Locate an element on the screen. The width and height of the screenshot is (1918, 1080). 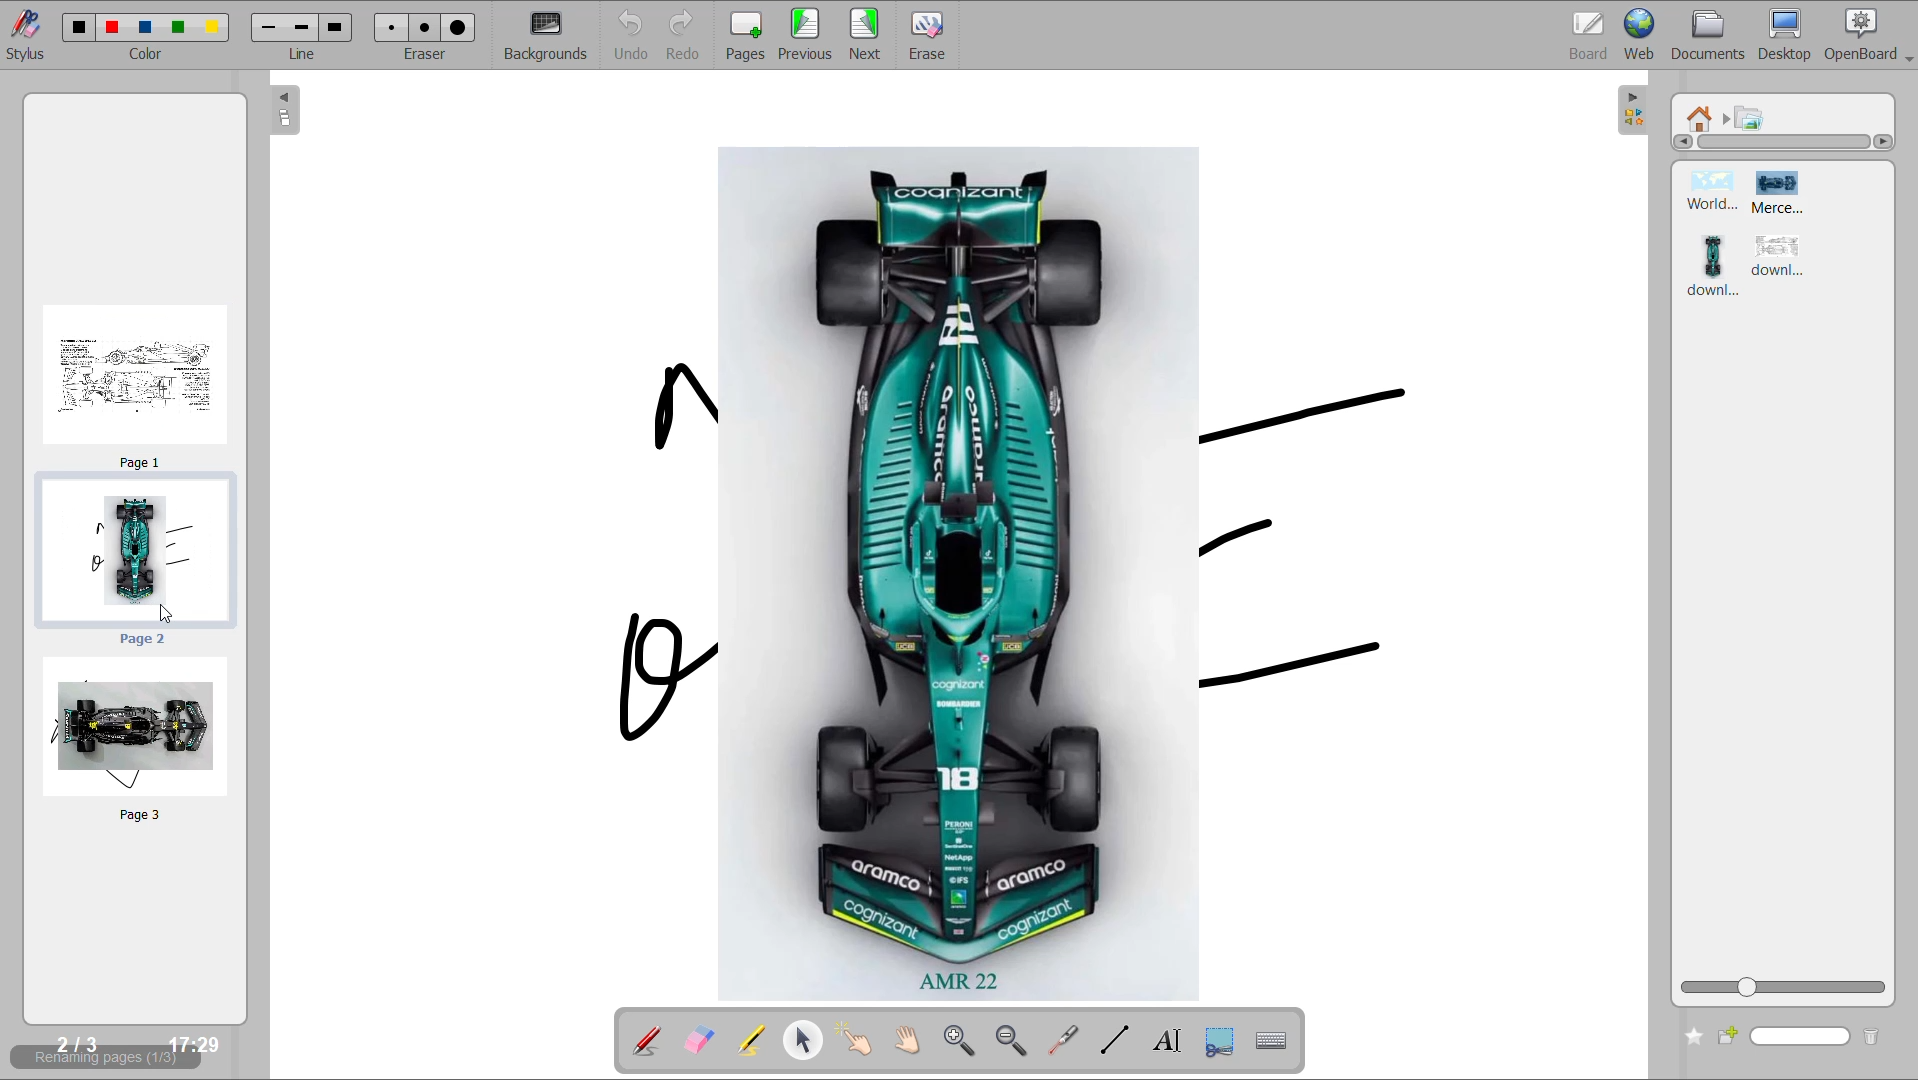
draw lines is located at coordinates (1114, 1039).